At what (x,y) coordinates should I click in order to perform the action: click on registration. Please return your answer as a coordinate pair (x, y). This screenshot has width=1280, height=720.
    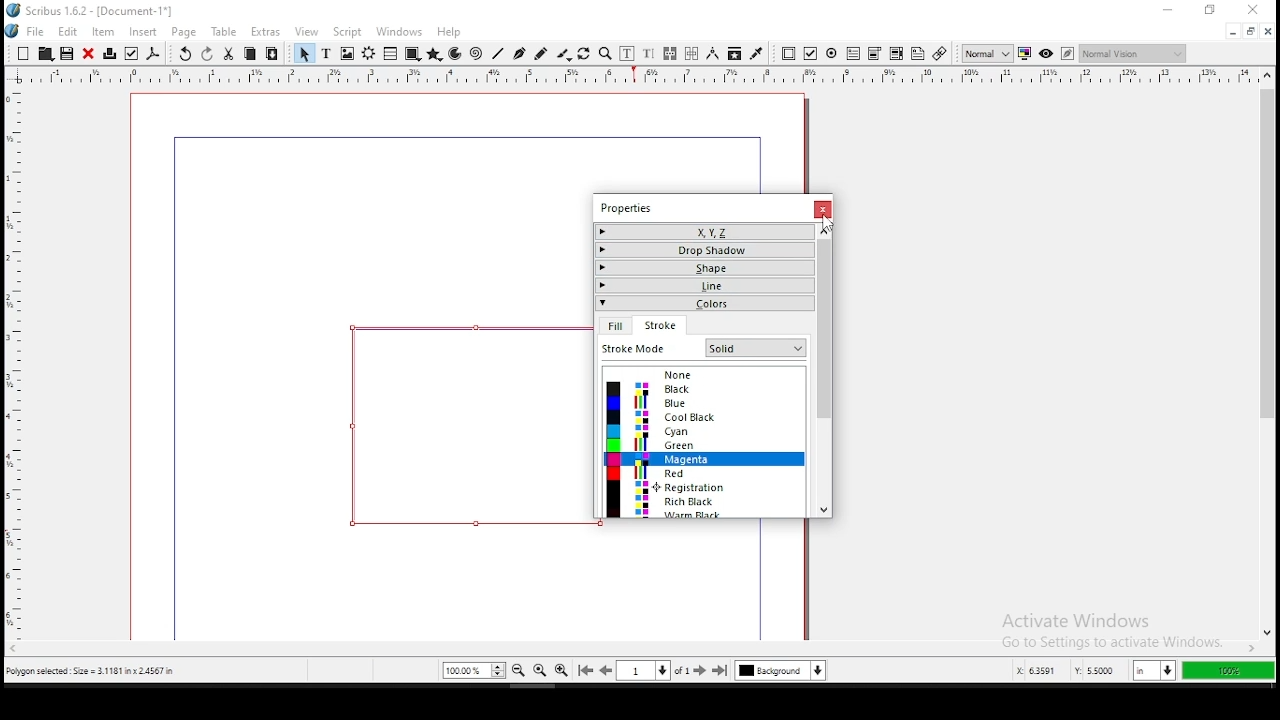
    Looking at the image, I should click on (706, 487).